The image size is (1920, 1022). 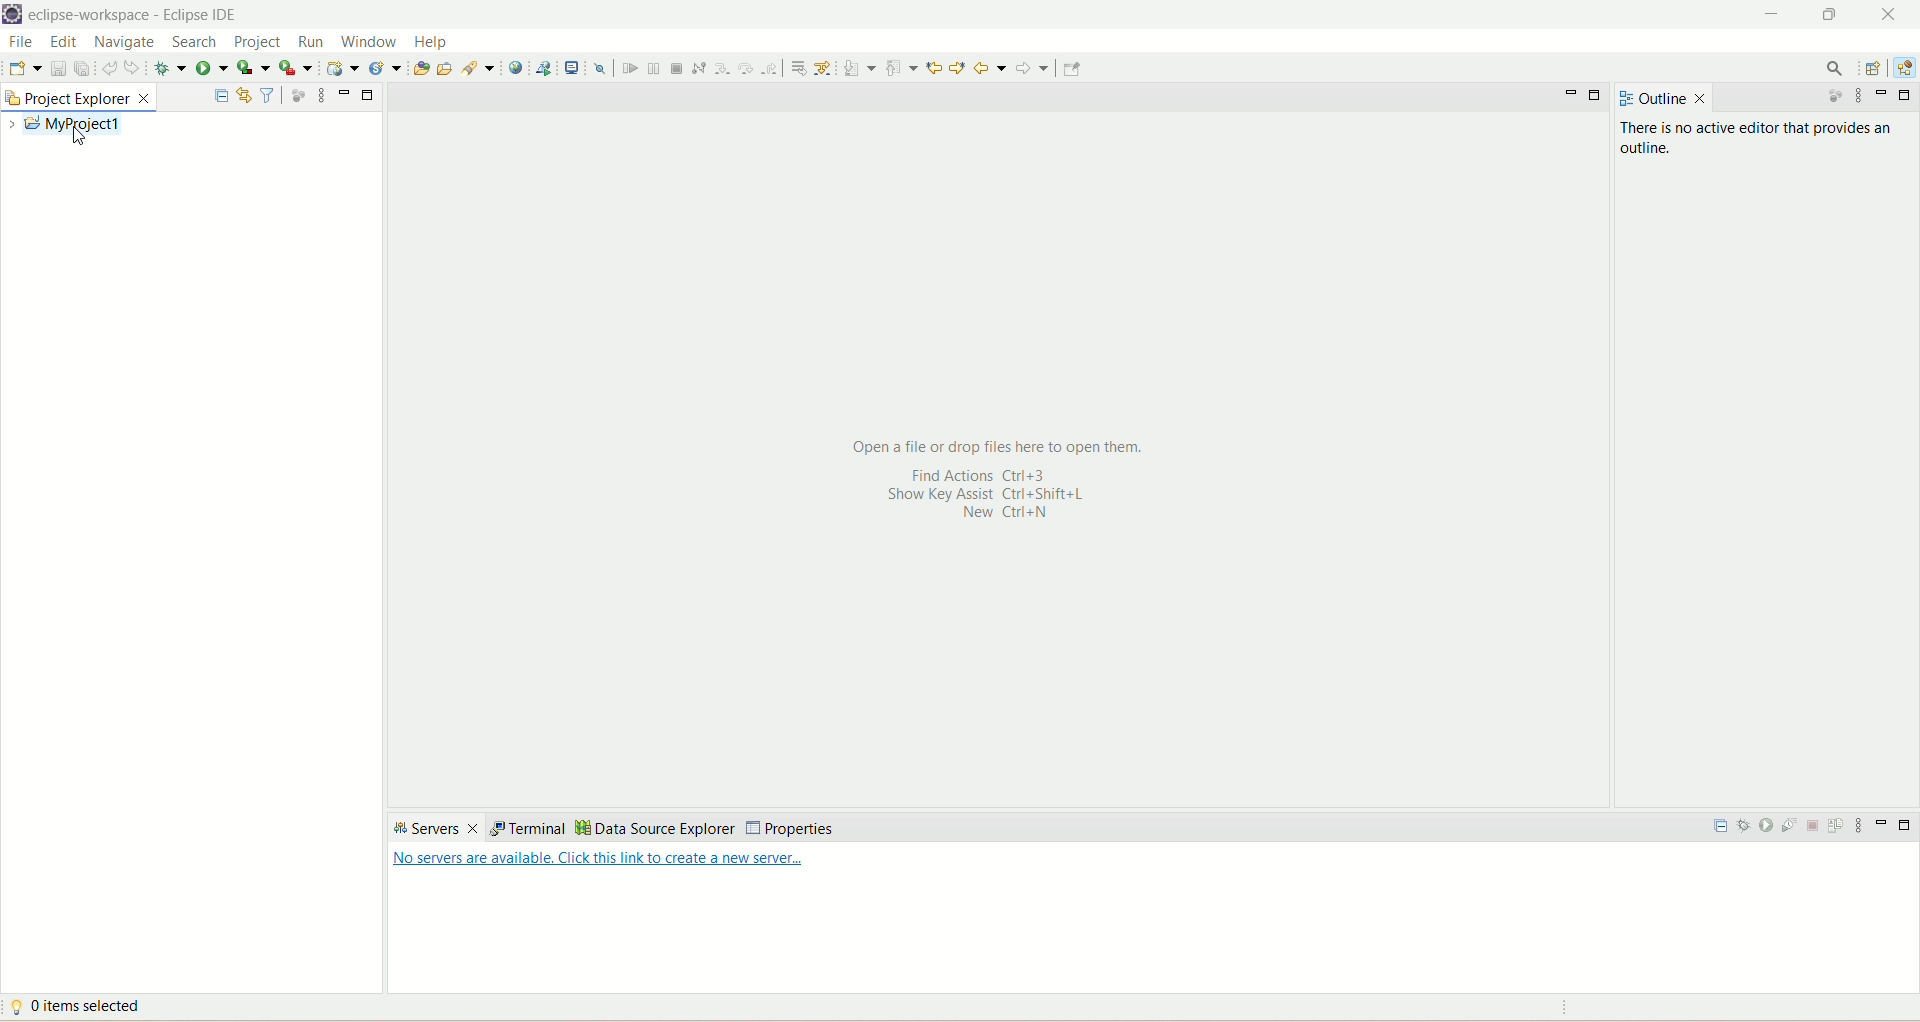 What do you see at coordinates (1881, 92) in the screenshot?
I see `minimize` at bounding box center [1881, 92].